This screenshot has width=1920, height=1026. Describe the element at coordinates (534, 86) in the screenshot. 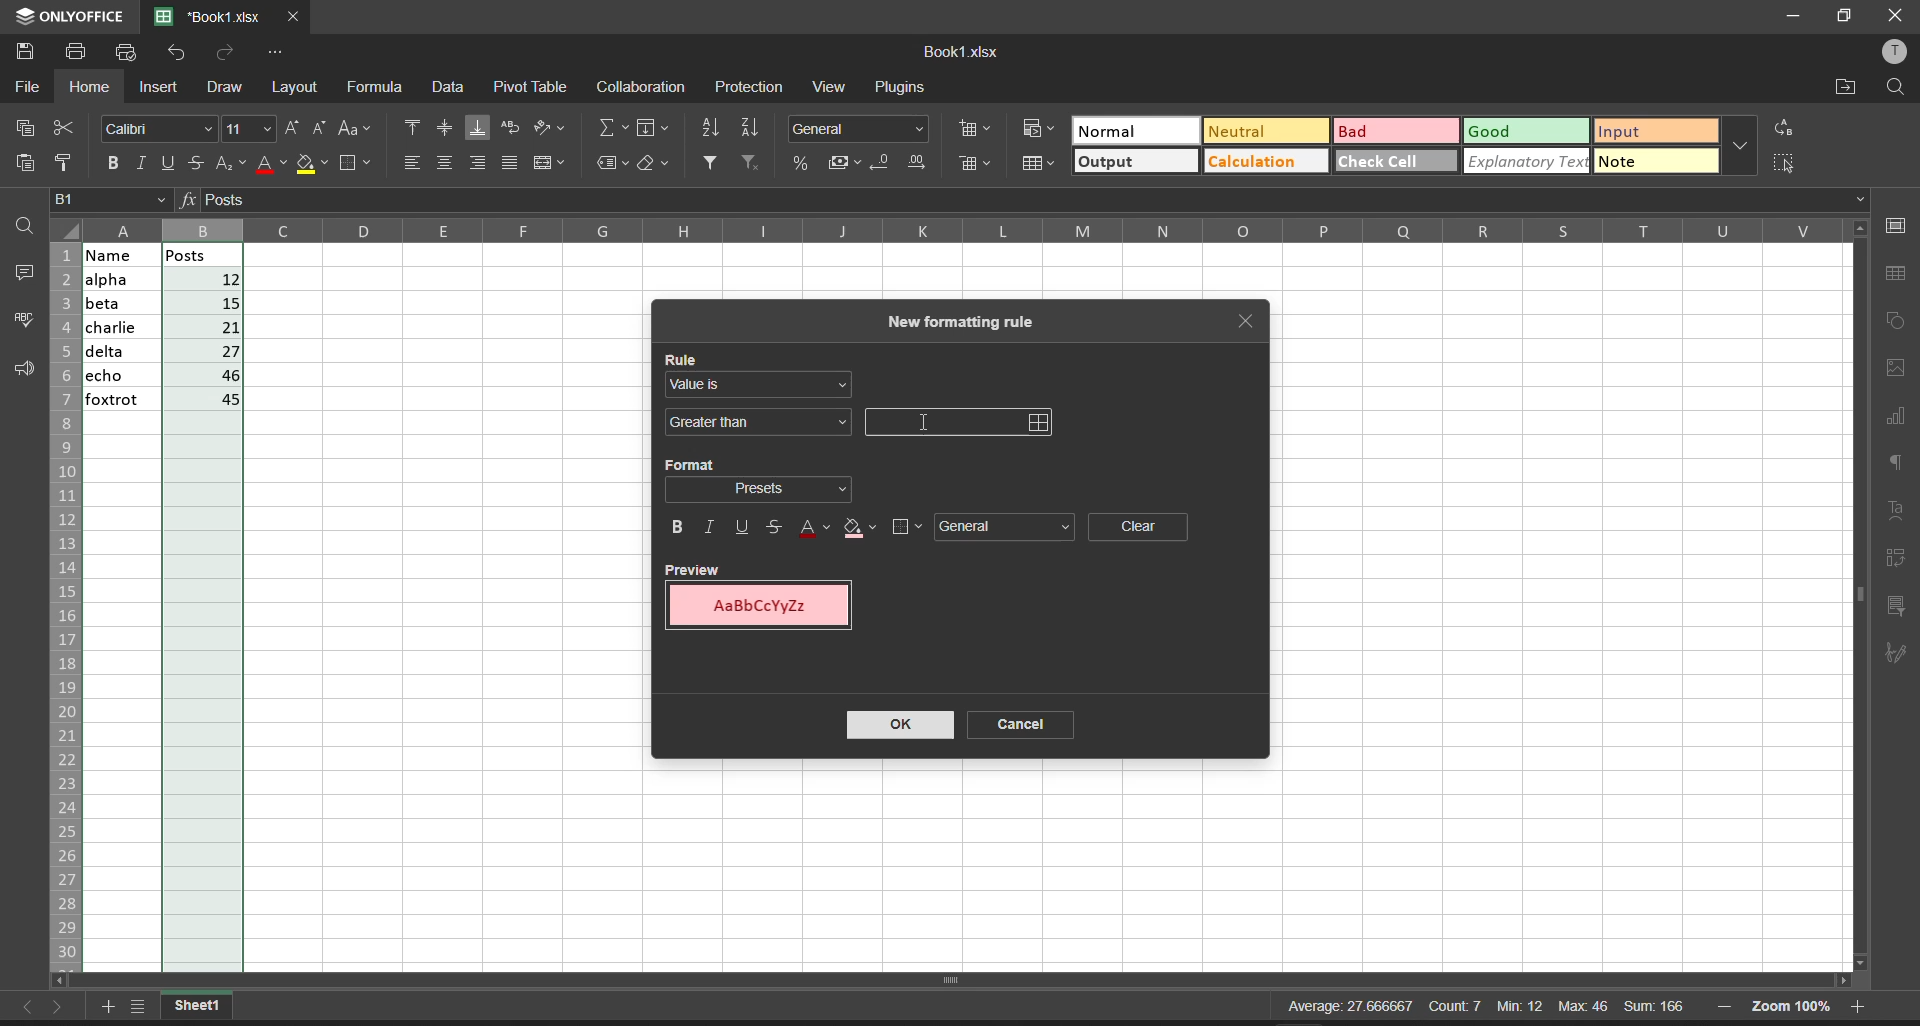

I see `pivot table` at that location.